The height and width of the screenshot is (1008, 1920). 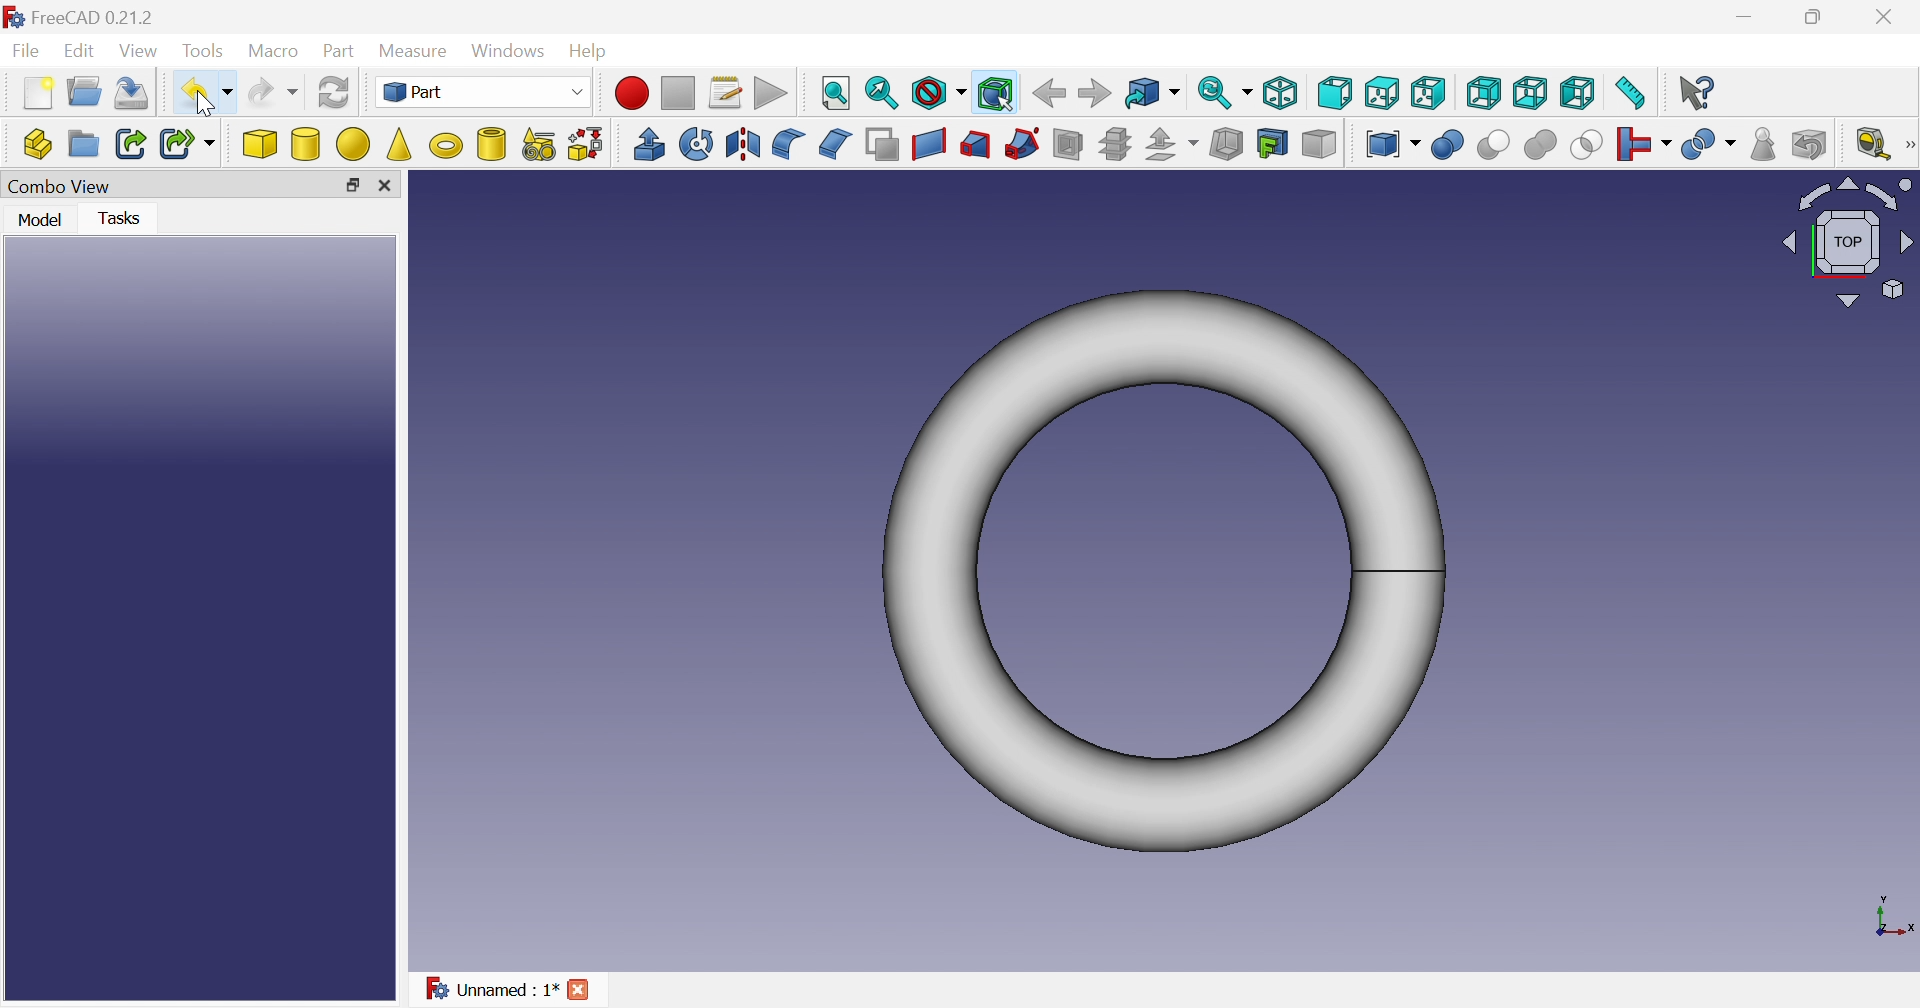 I want to click on Redo, so click(x=273, y=92).